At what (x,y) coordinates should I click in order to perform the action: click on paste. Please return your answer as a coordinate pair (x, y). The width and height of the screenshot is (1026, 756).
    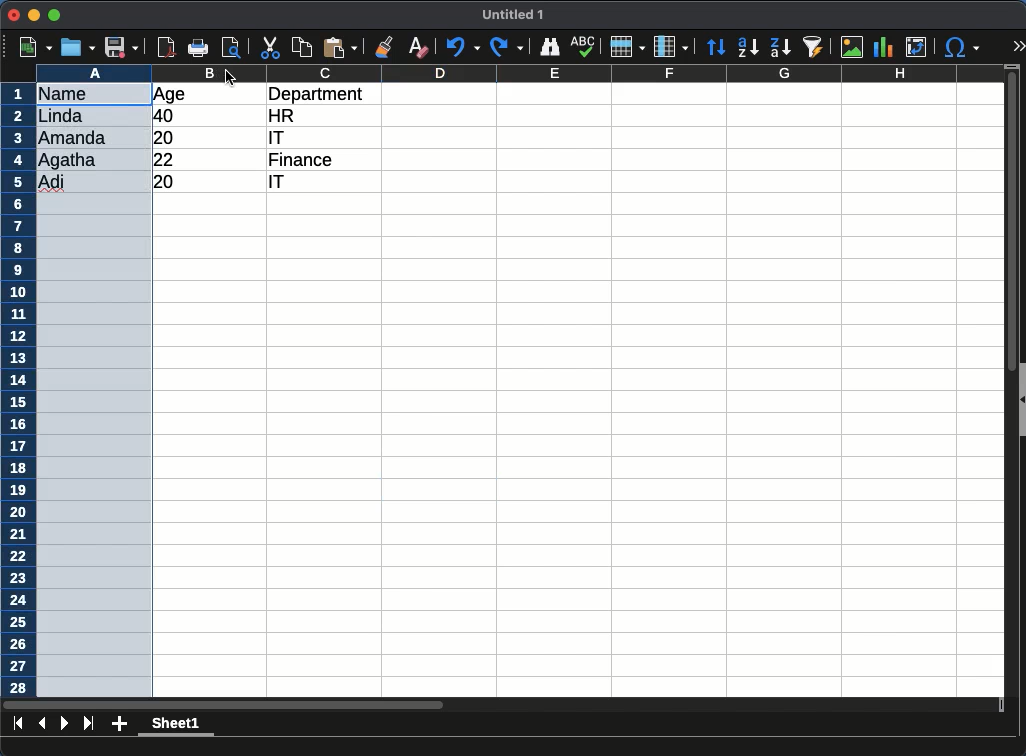
    Looking at the image, I should click on (340, 47).